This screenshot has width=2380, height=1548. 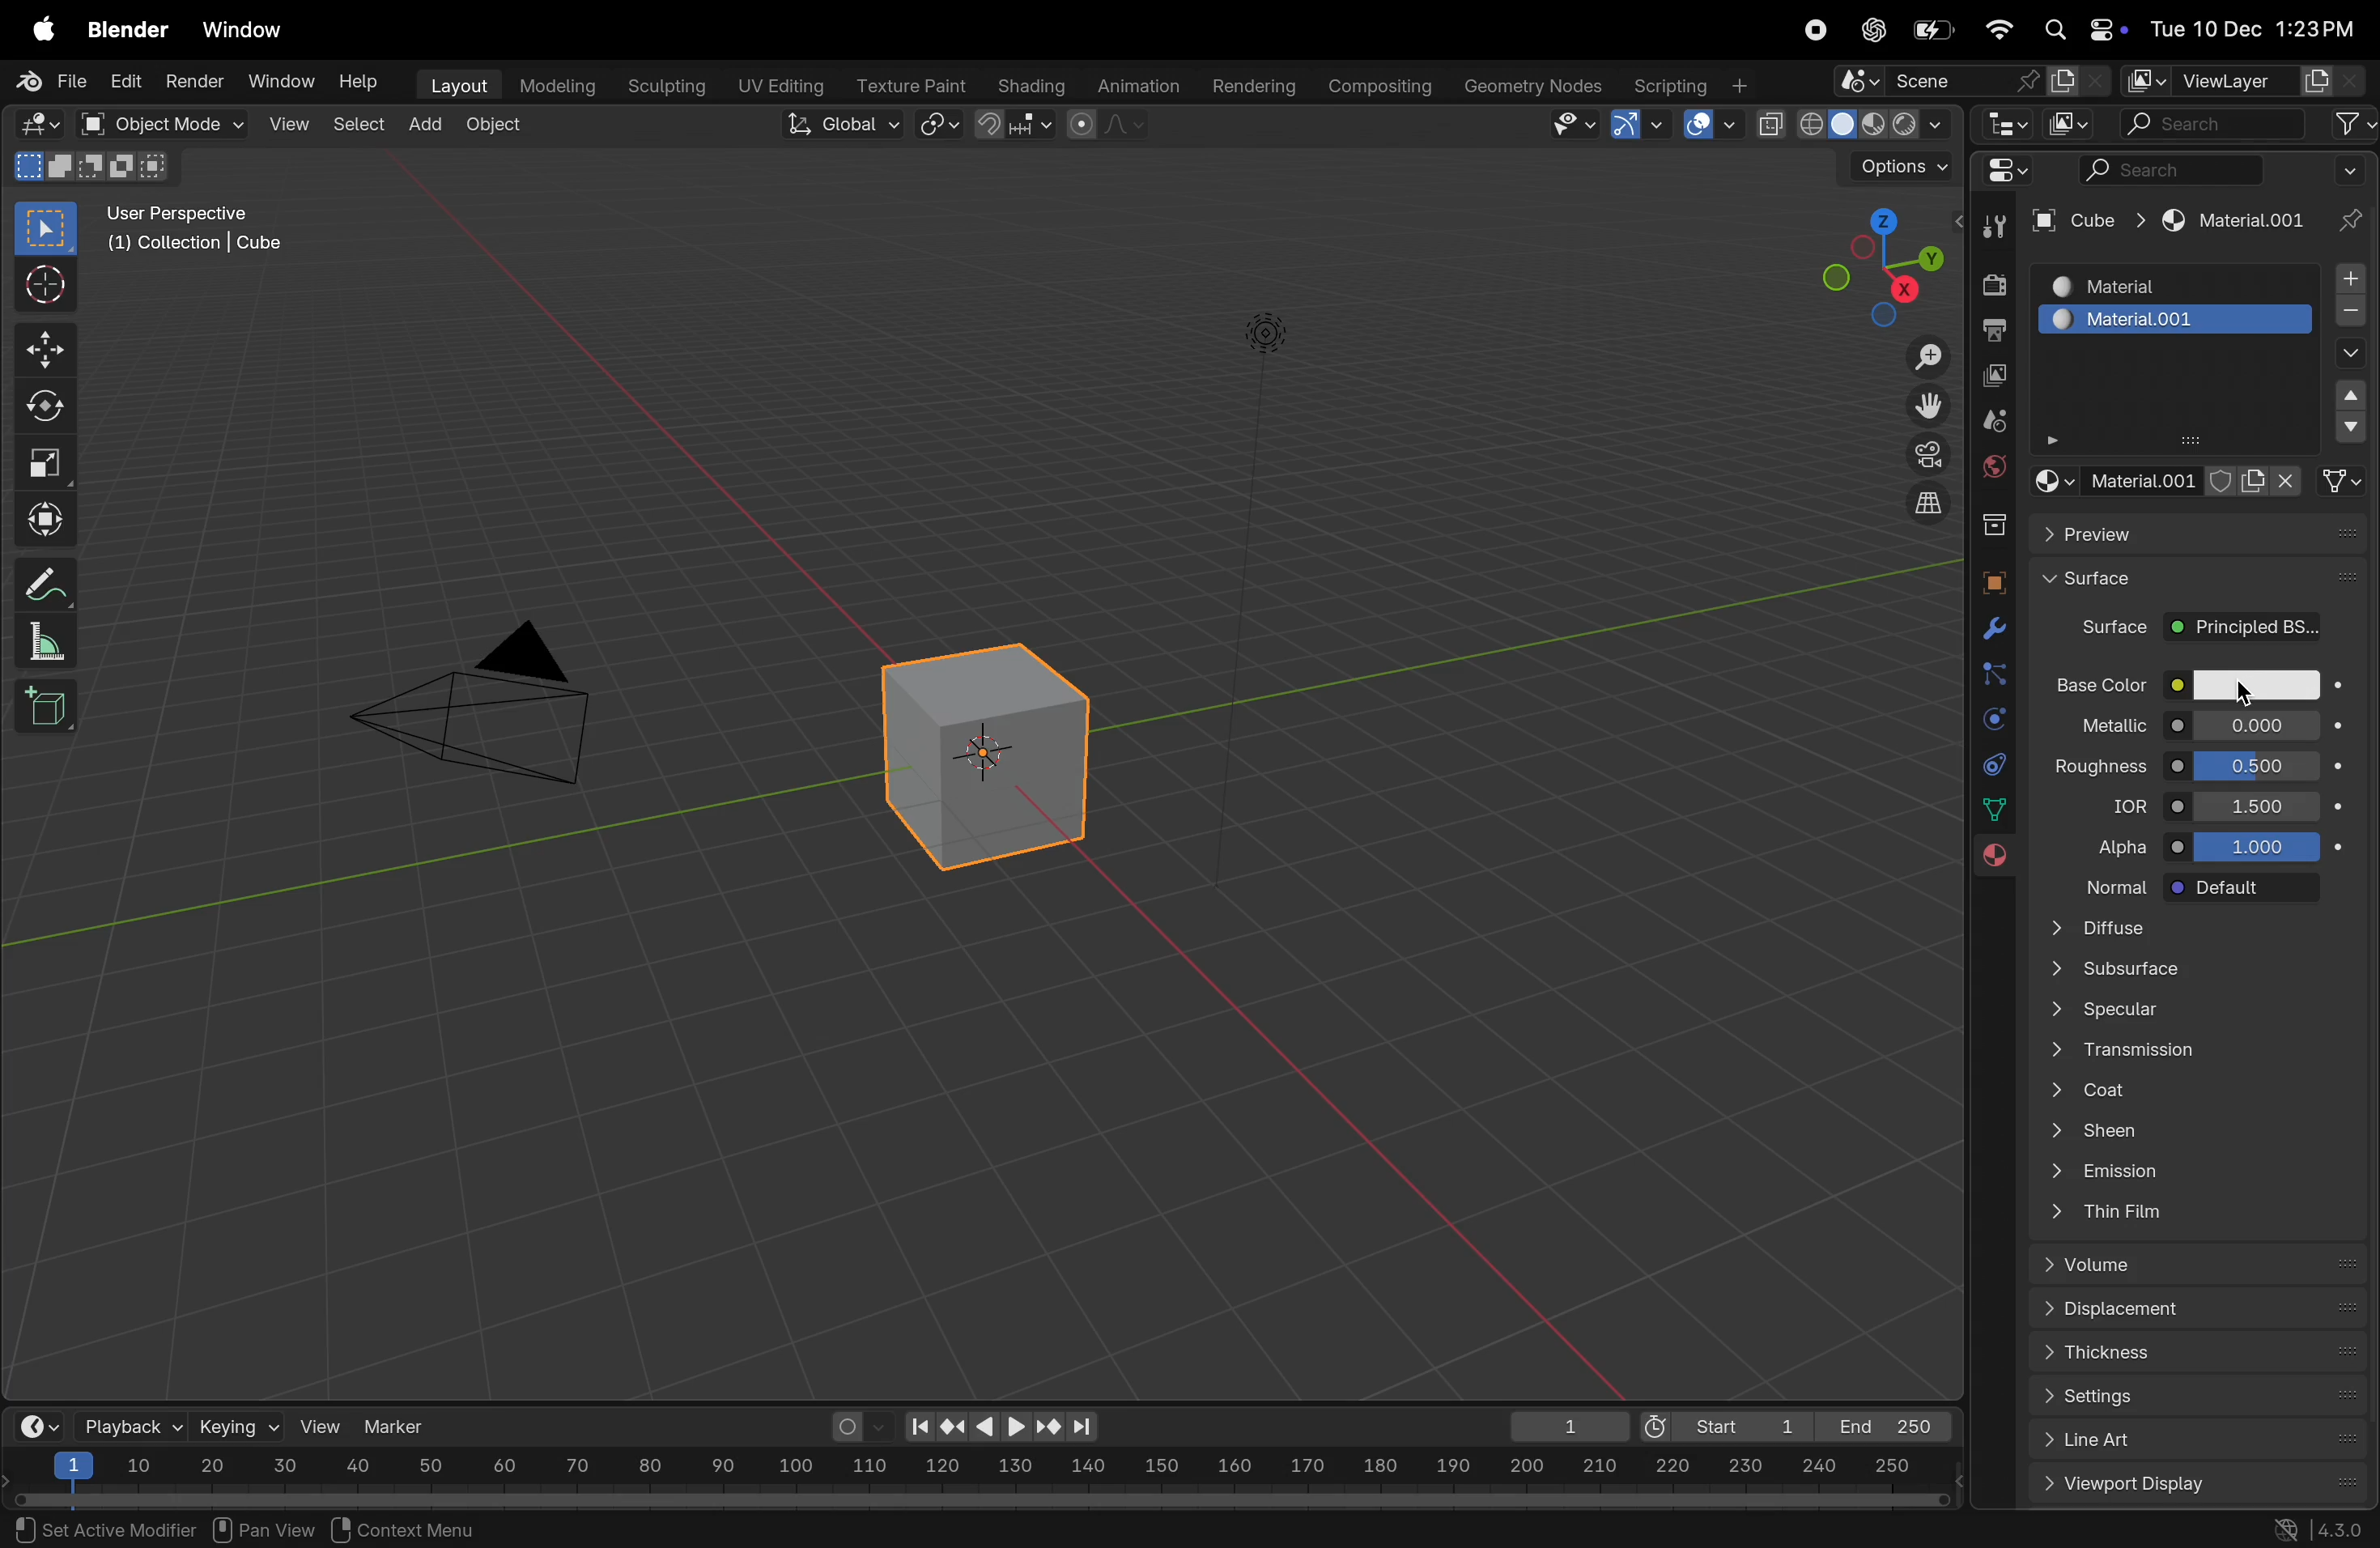 What do you see at coordinates (1931, 502) in the screenshot?
I see `orthographic view` at bounding box center [1931, 502].